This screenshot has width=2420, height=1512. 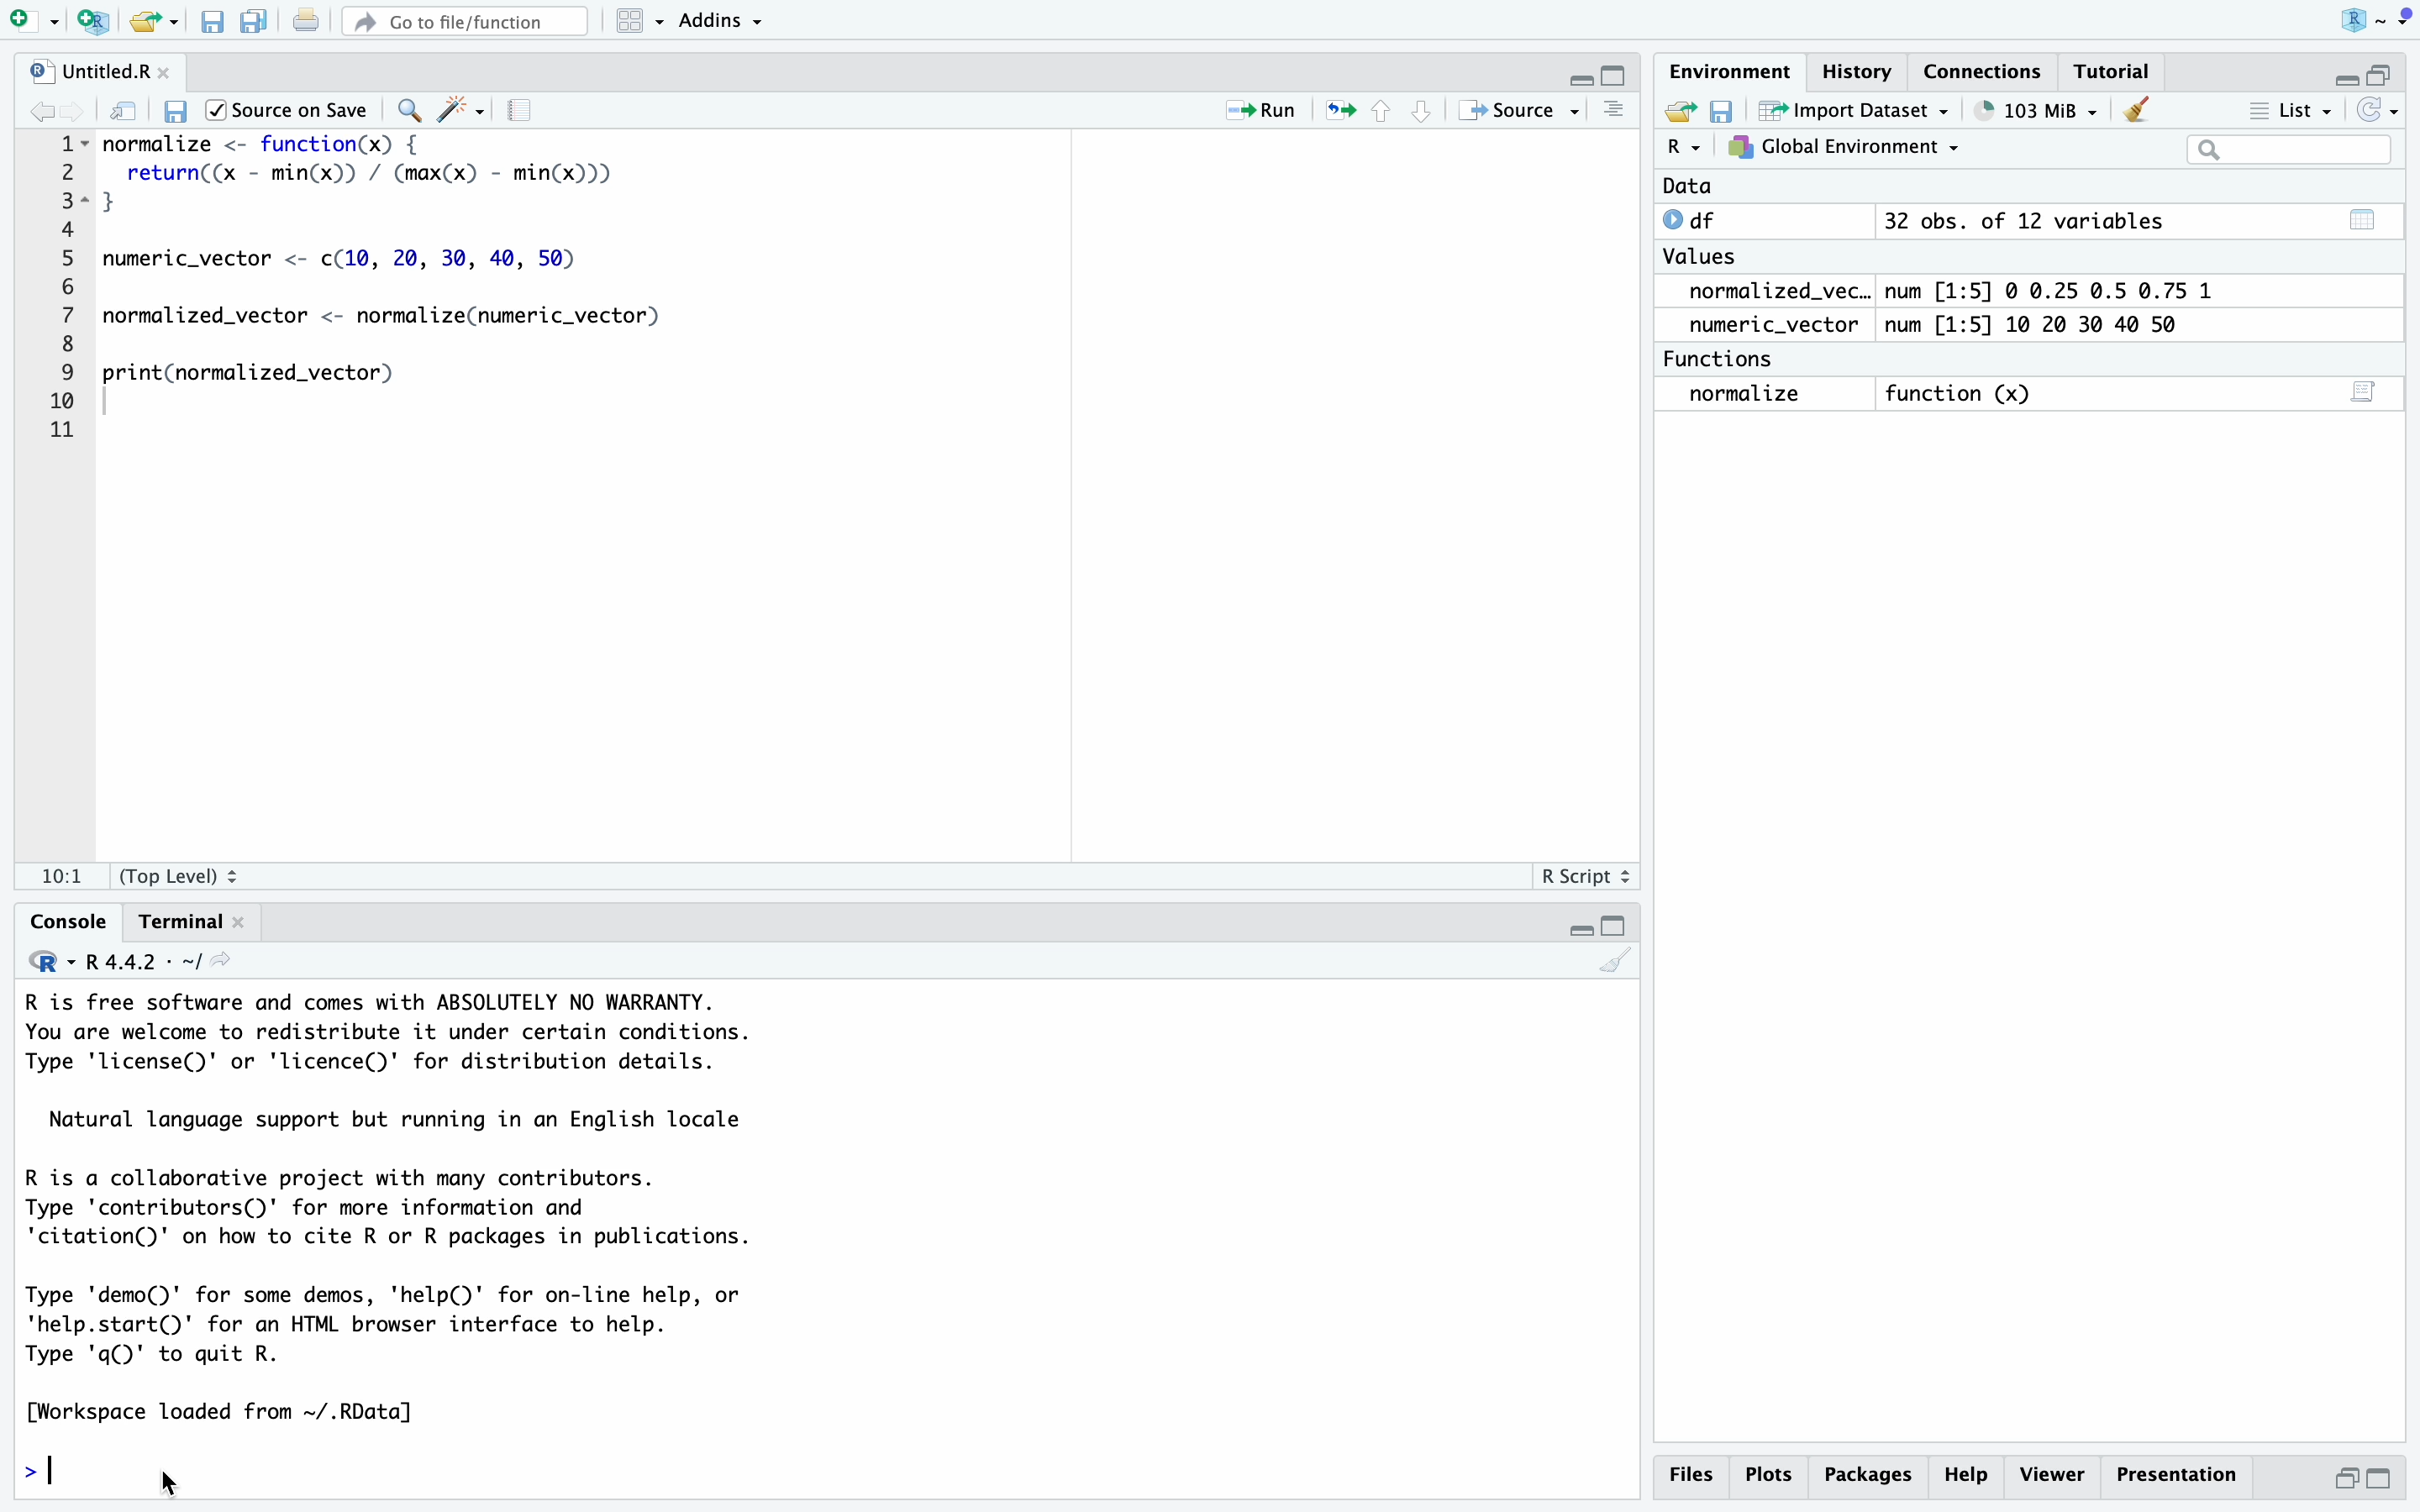 What do you see at coordinates (2175, 1474) in the screenshot?
I see `Presentation` at bounding box center [2175, 1474].